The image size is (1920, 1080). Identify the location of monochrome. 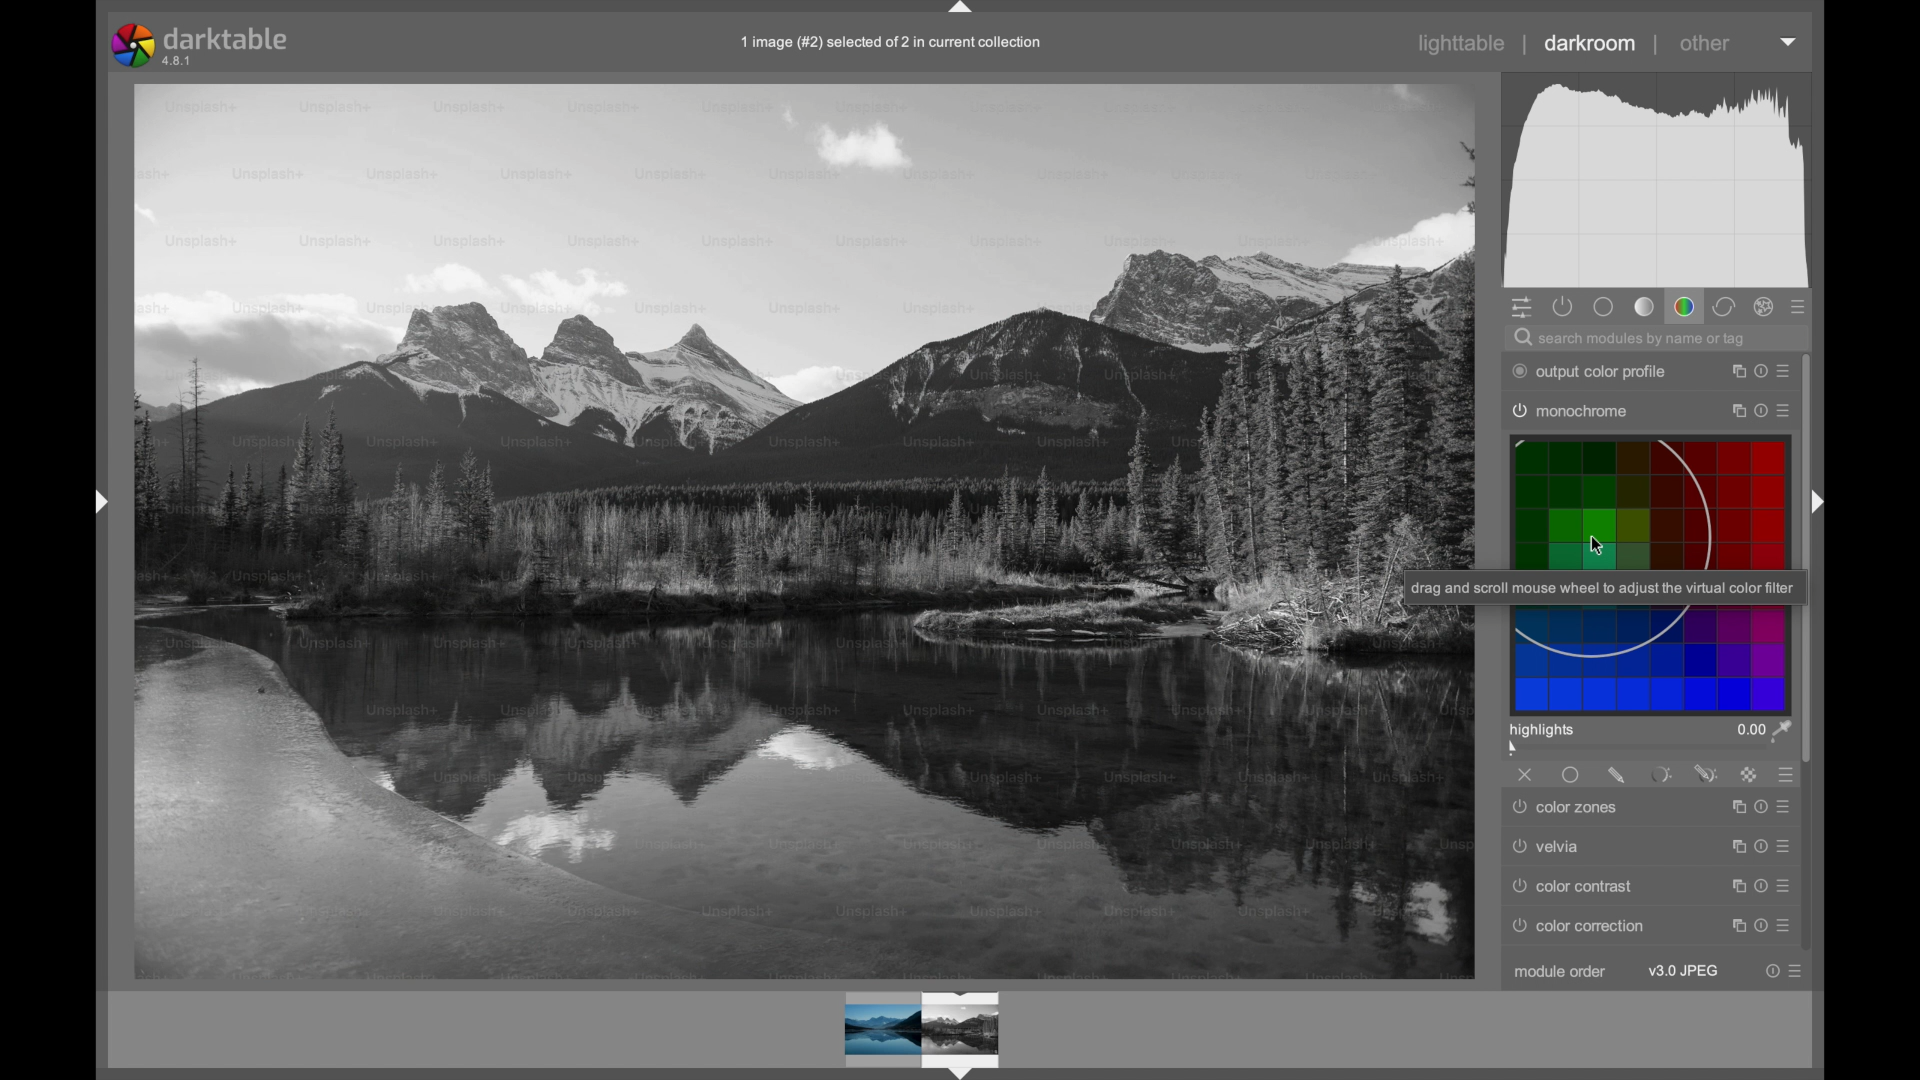
(1571, 411).